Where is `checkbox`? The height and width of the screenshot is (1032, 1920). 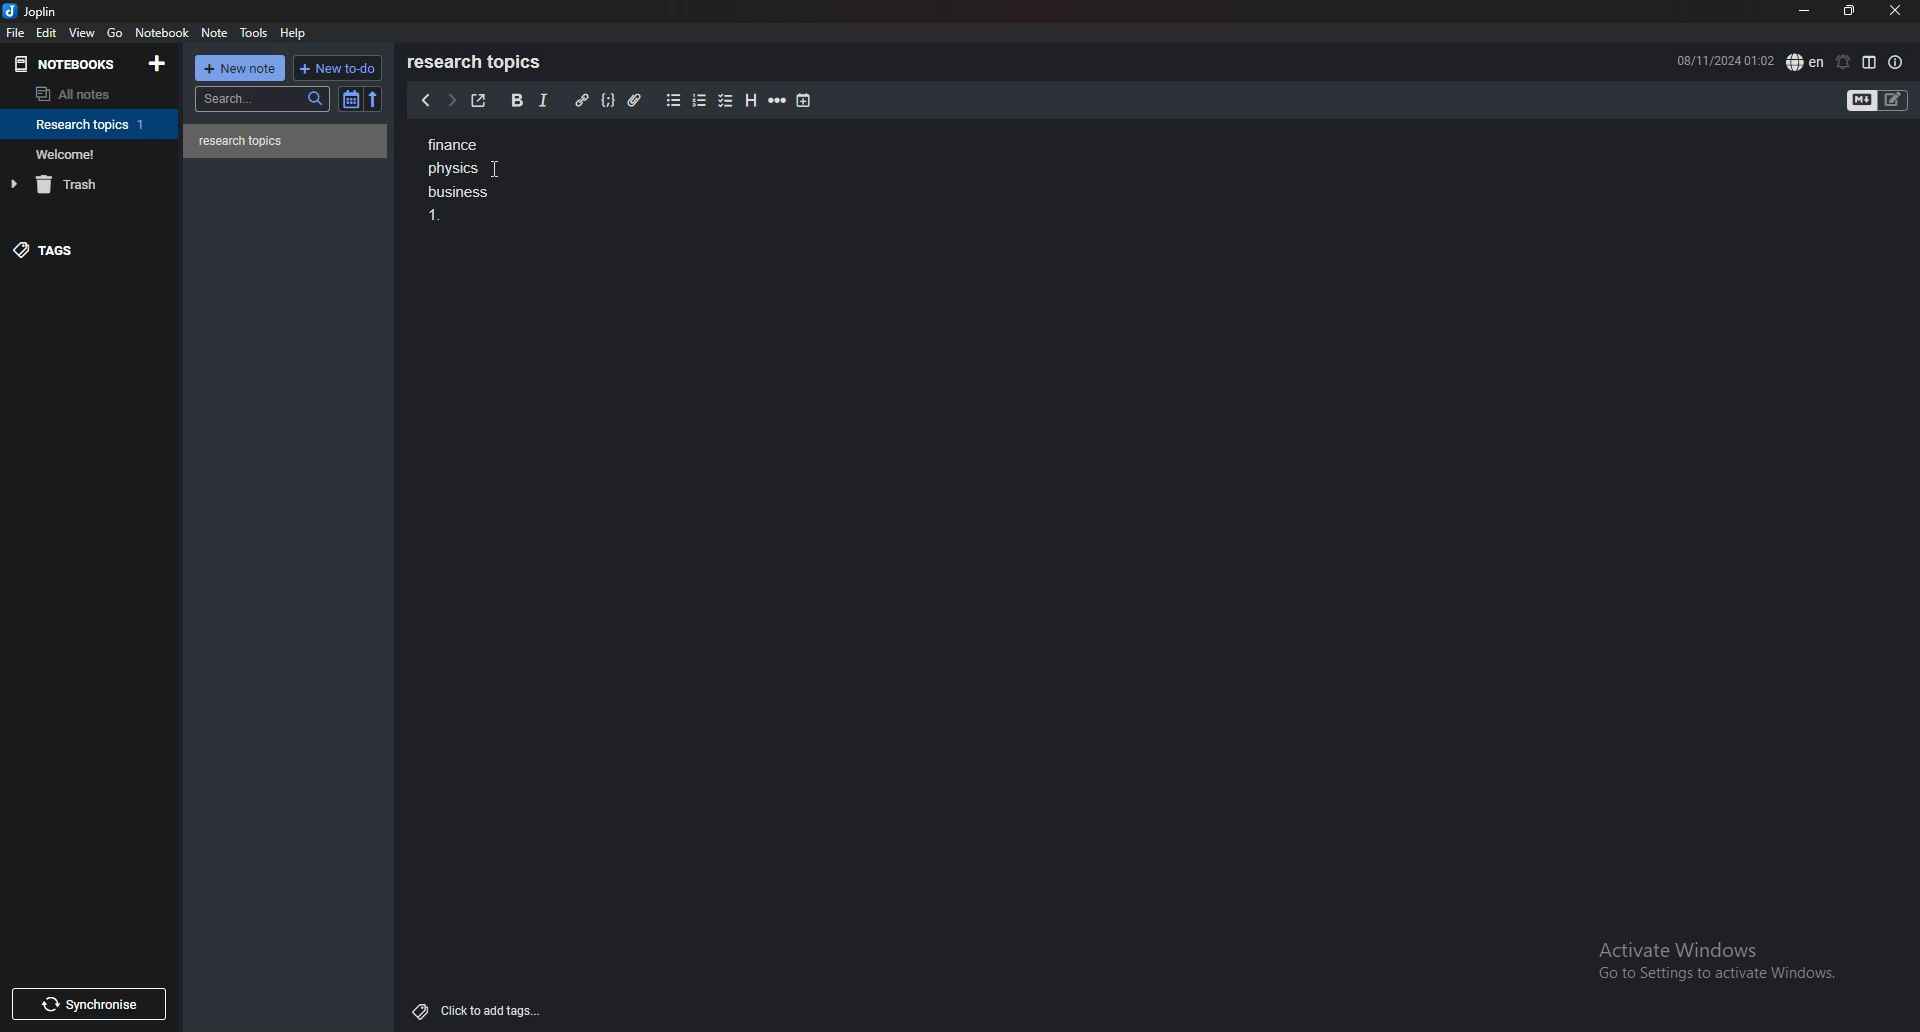
checkbox is located at coordinates (726, 100).